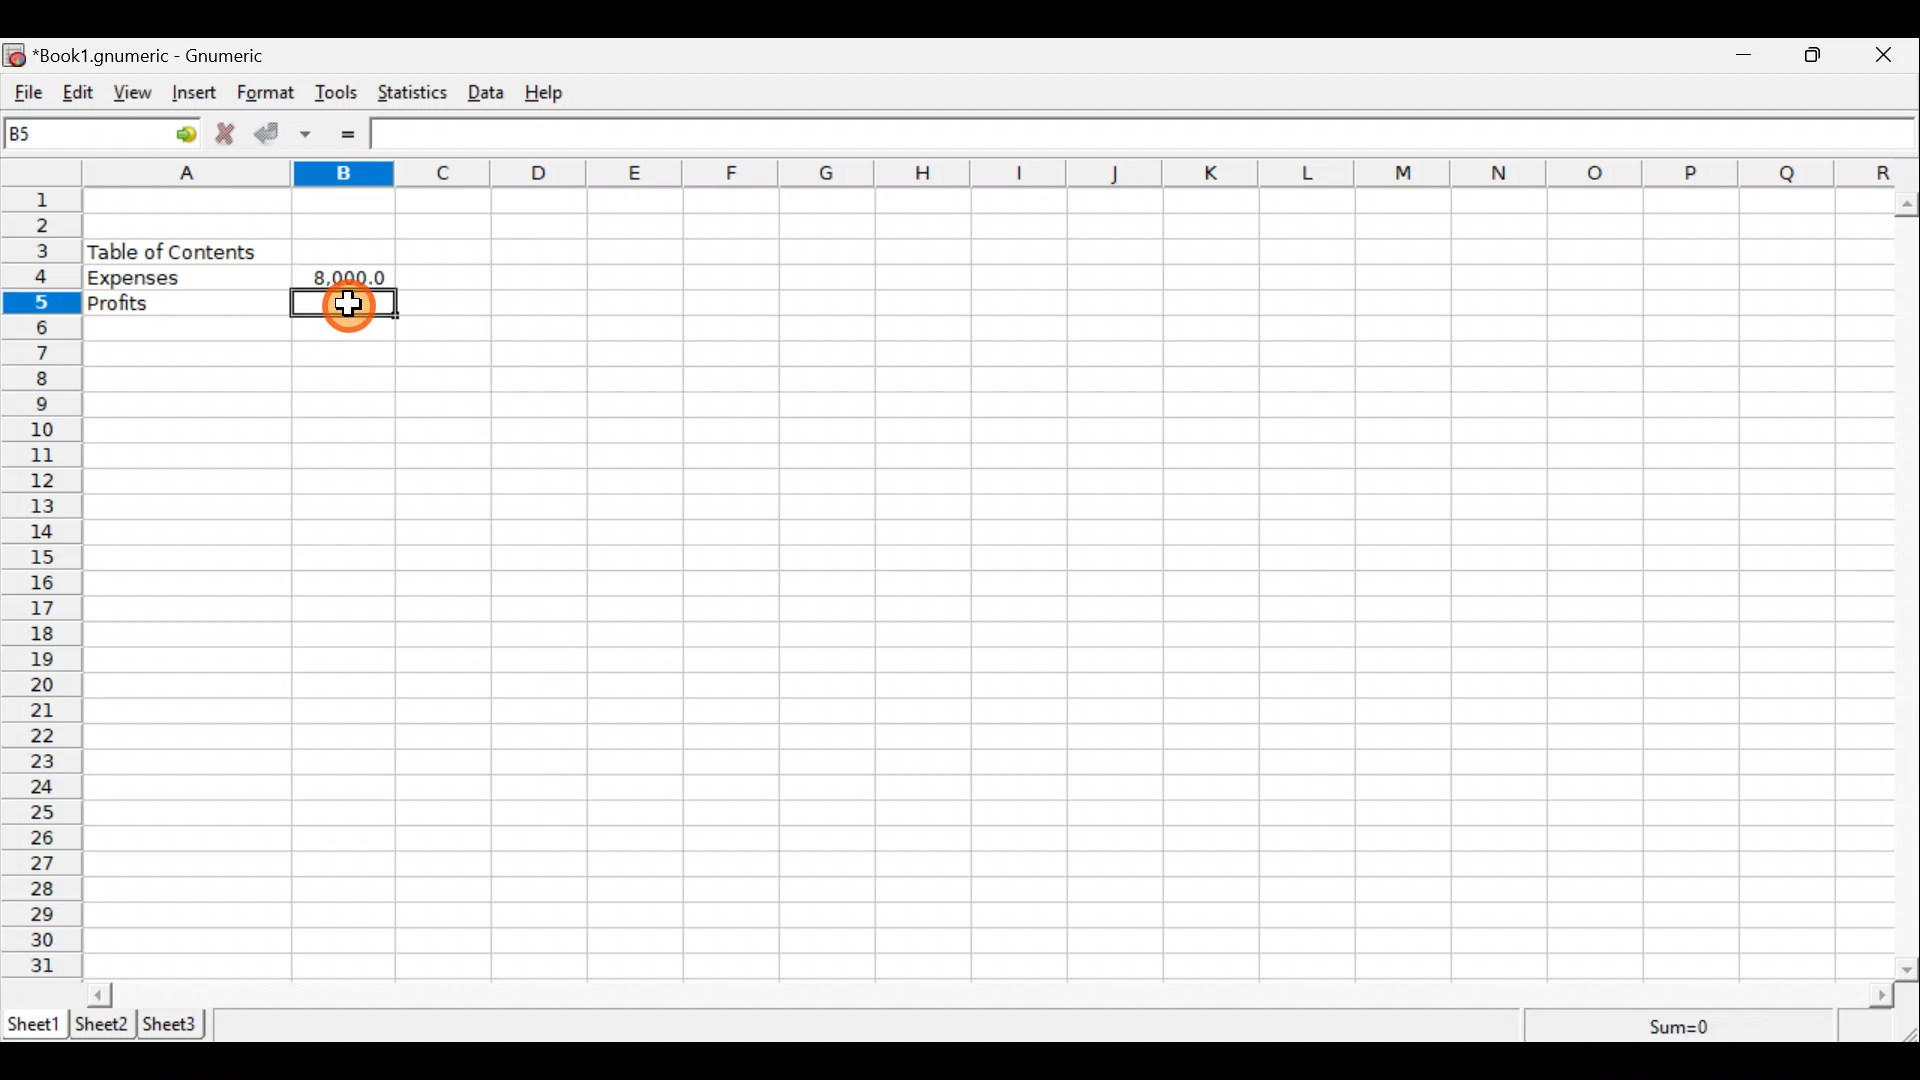 This screenshot has width=1920, height=1080. Describe the element at coordinates (1908, 582) in the screenshot. I see `Scroll bar` at that location.